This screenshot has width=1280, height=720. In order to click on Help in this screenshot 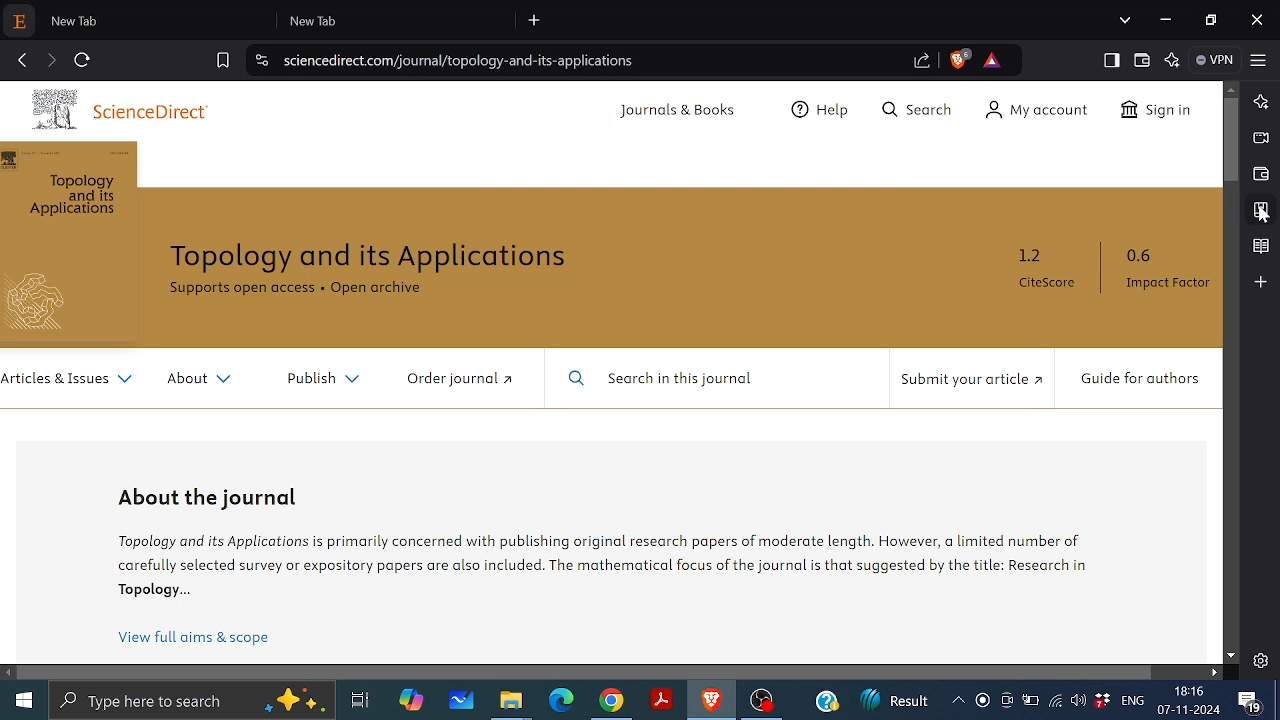, I will do `click(823, 112)`.